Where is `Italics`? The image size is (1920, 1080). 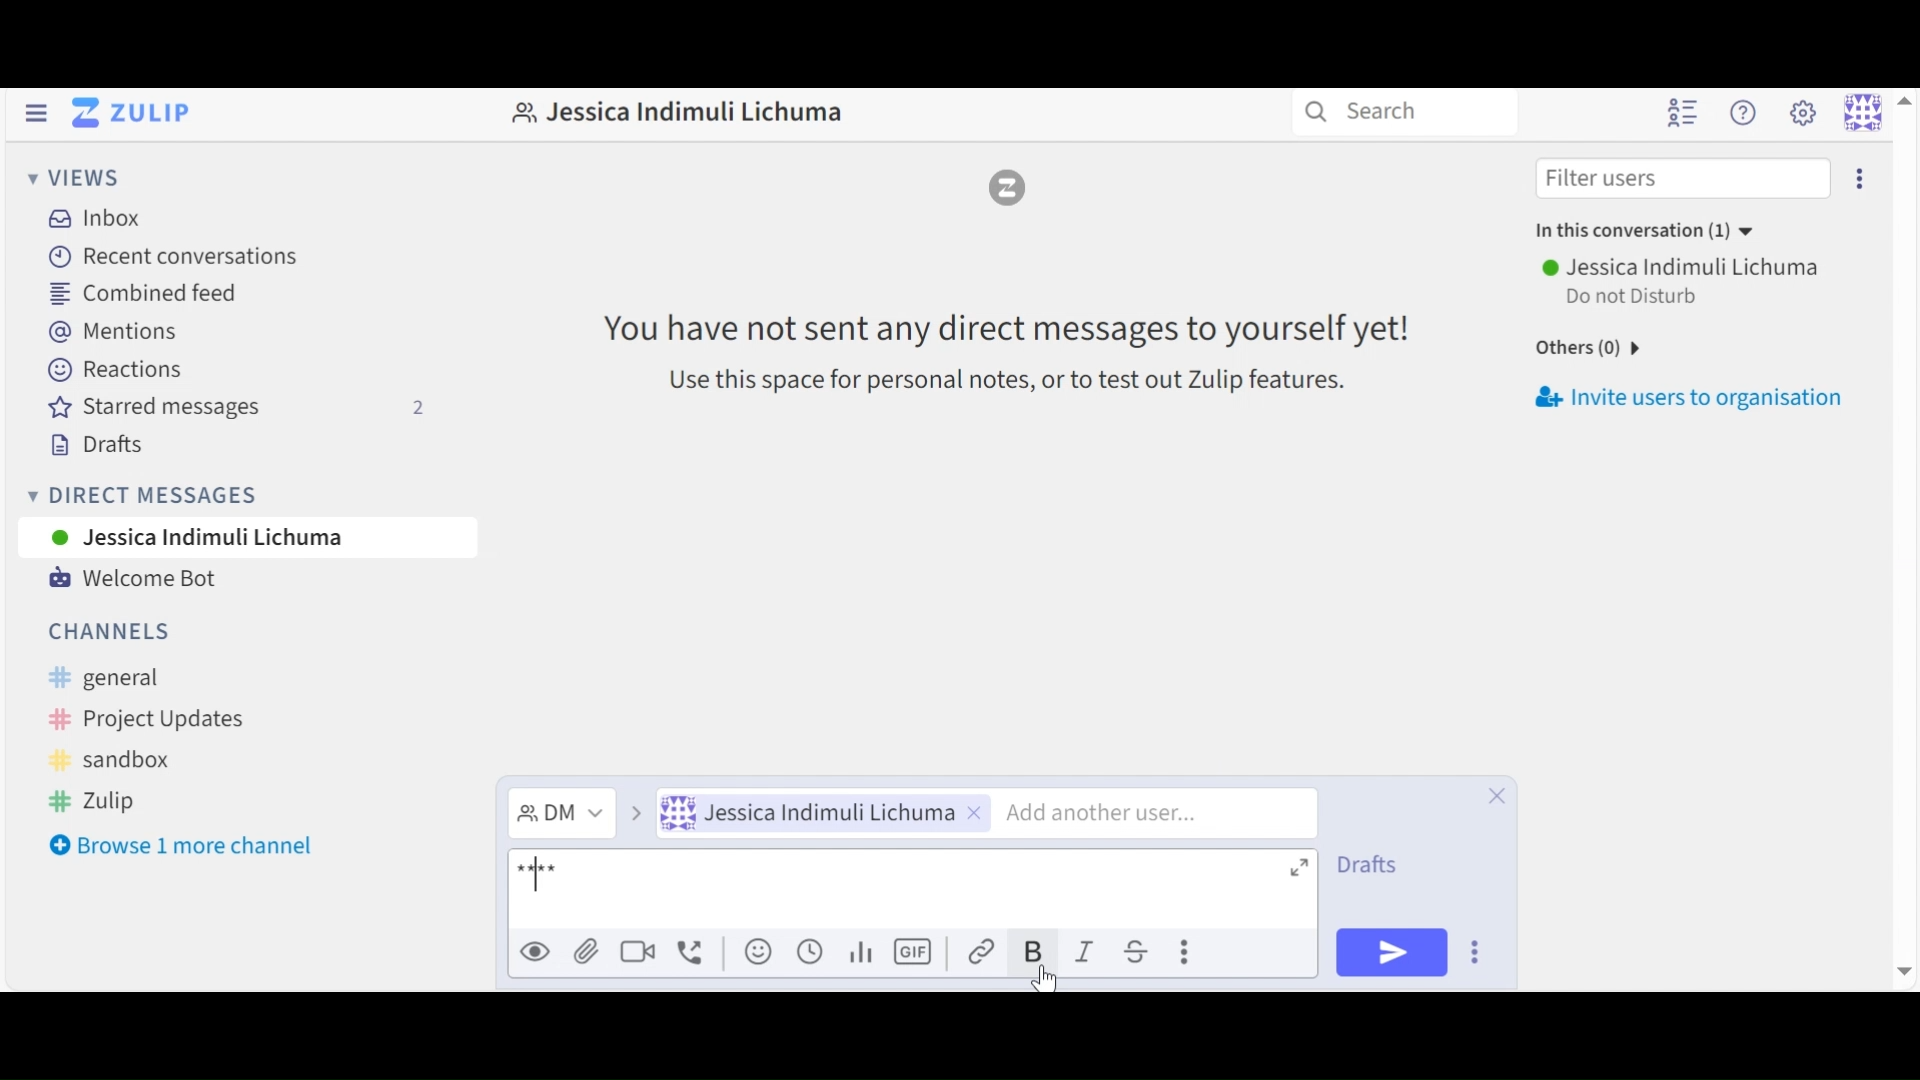 Italics is located at coordinates (1091, 951).